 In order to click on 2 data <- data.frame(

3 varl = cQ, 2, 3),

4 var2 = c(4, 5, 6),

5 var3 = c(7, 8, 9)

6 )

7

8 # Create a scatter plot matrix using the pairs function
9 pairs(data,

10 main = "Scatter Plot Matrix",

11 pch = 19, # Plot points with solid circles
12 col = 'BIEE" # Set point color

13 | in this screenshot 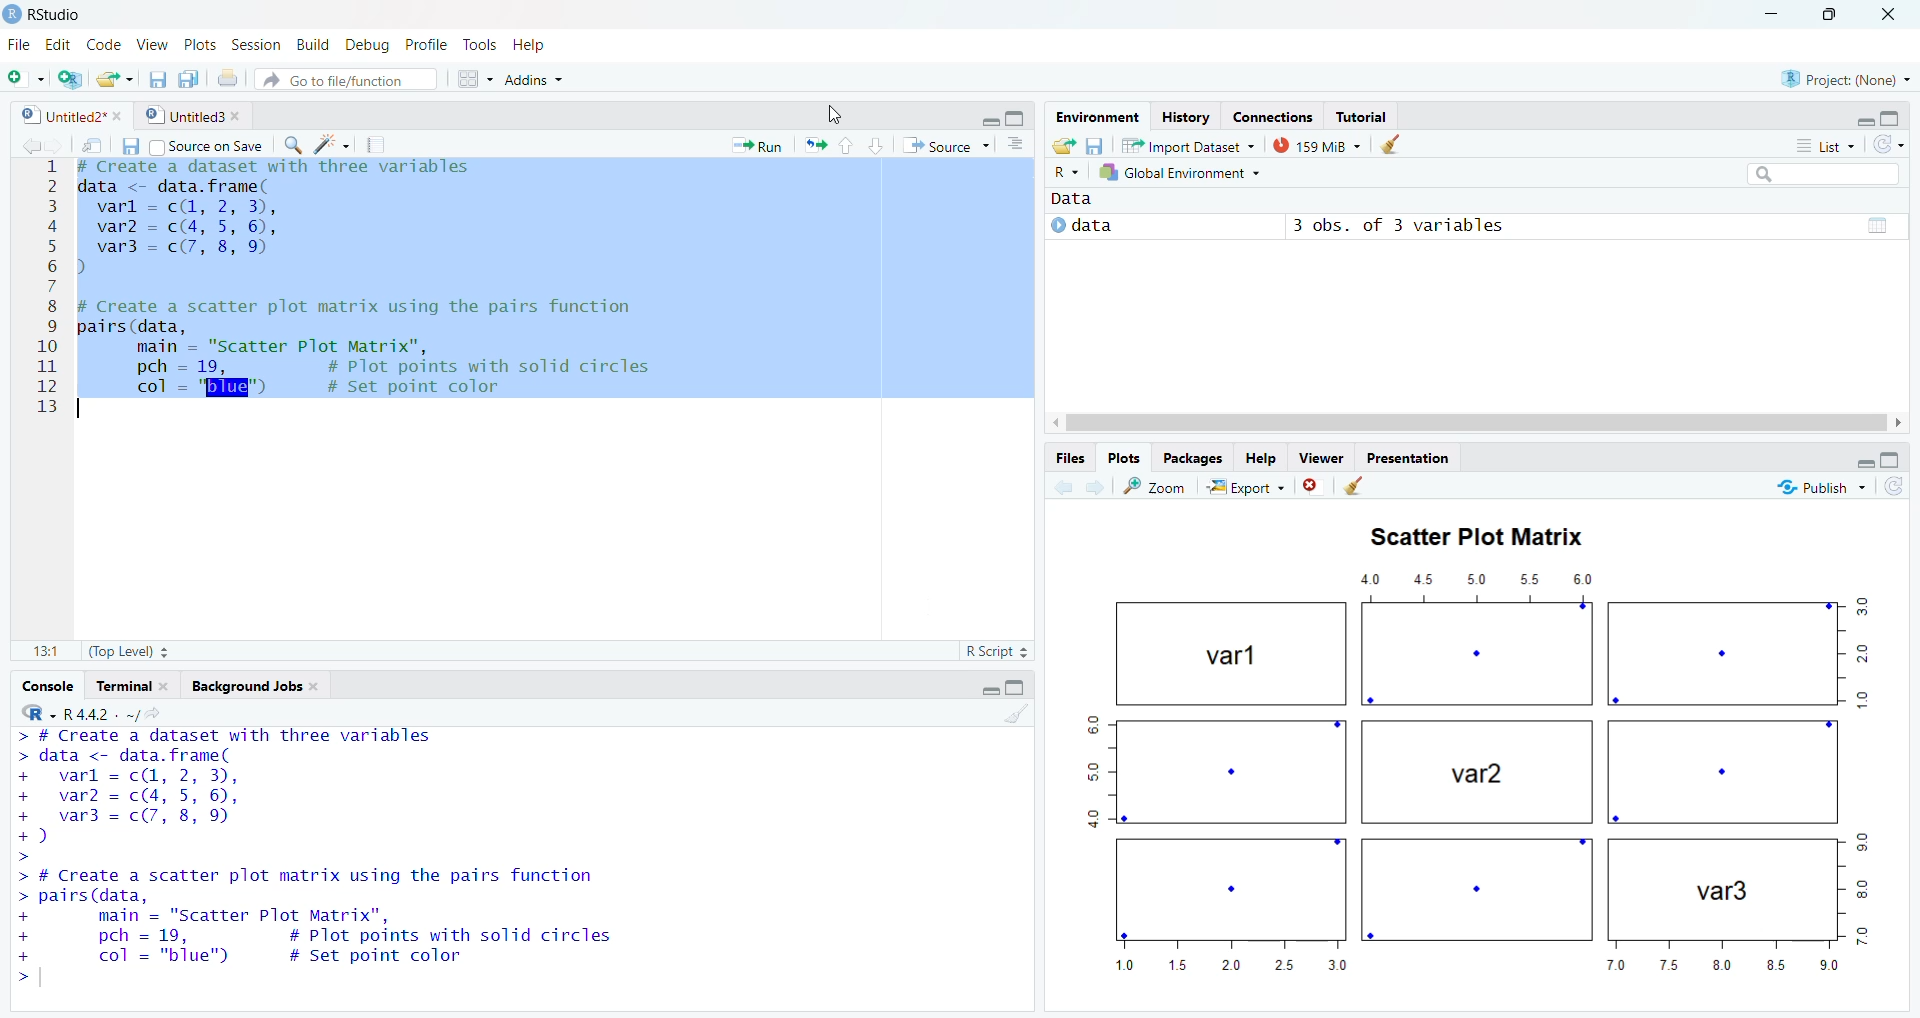, I will do `click(511, 387)`.